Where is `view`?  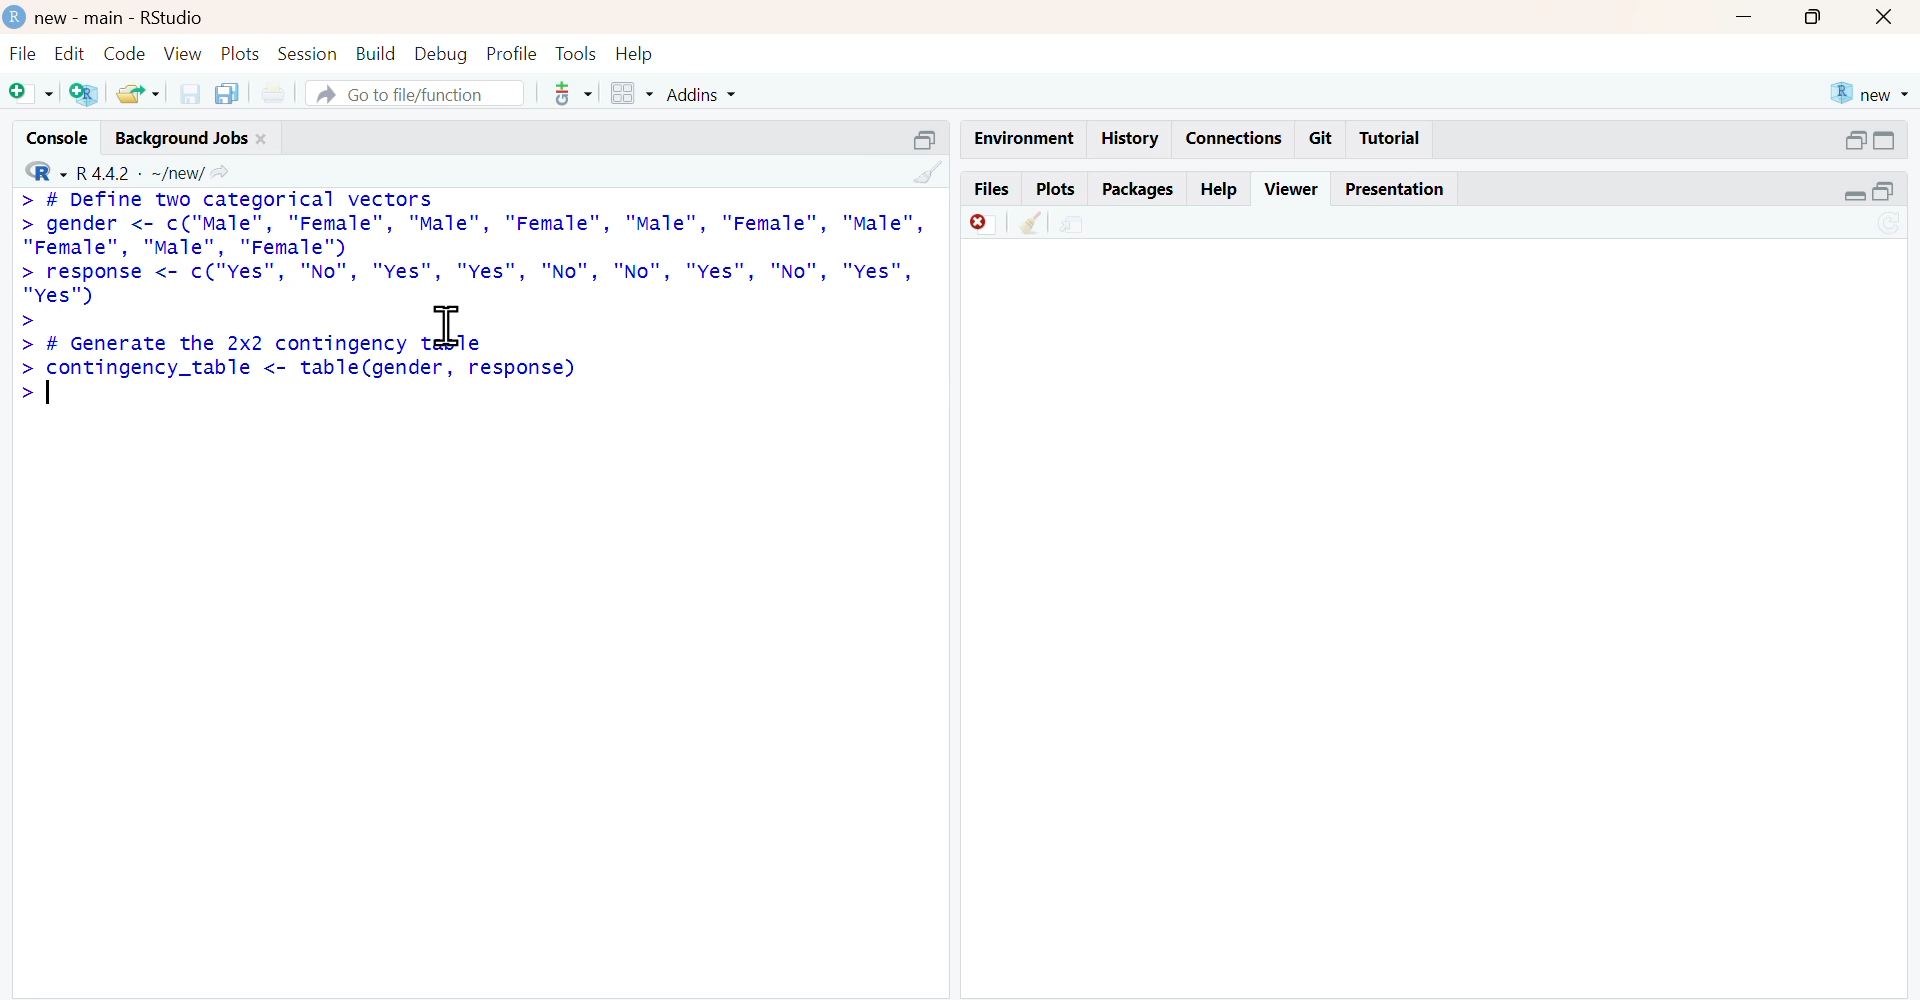
view is located at coordinates (184, 53).